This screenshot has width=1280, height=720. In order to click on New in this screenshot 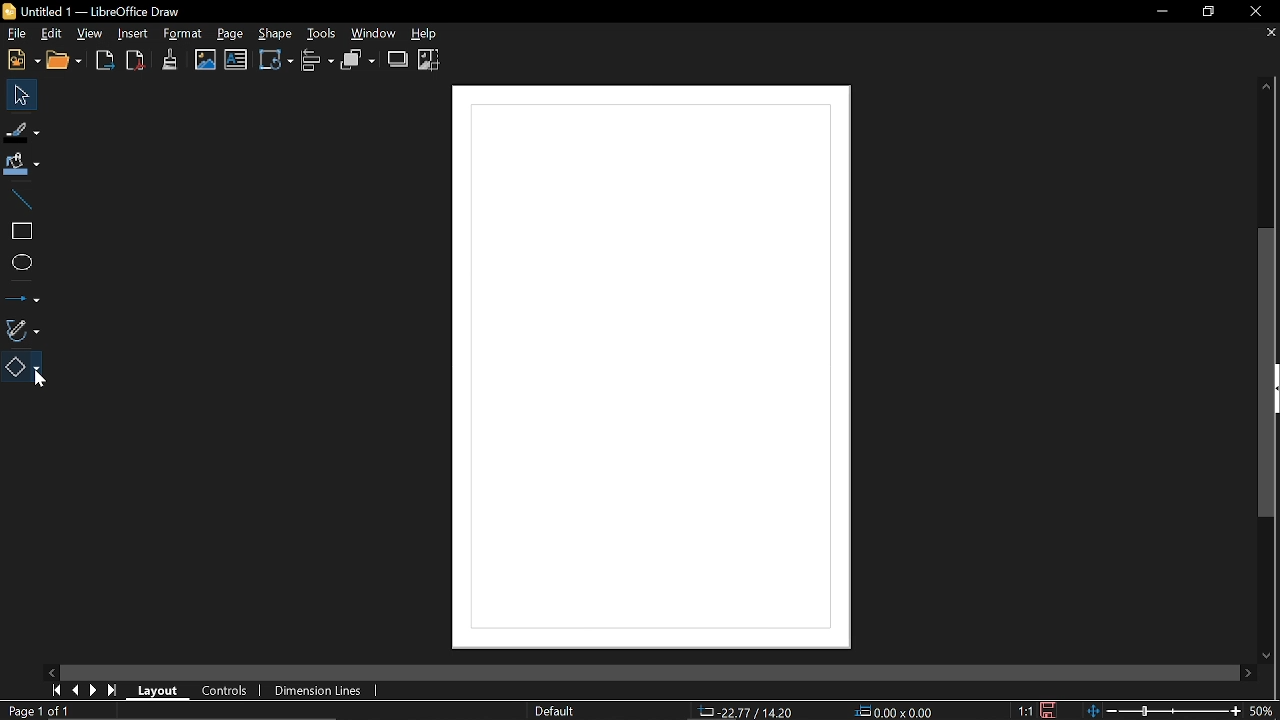, I will do `click(21, 61)`.